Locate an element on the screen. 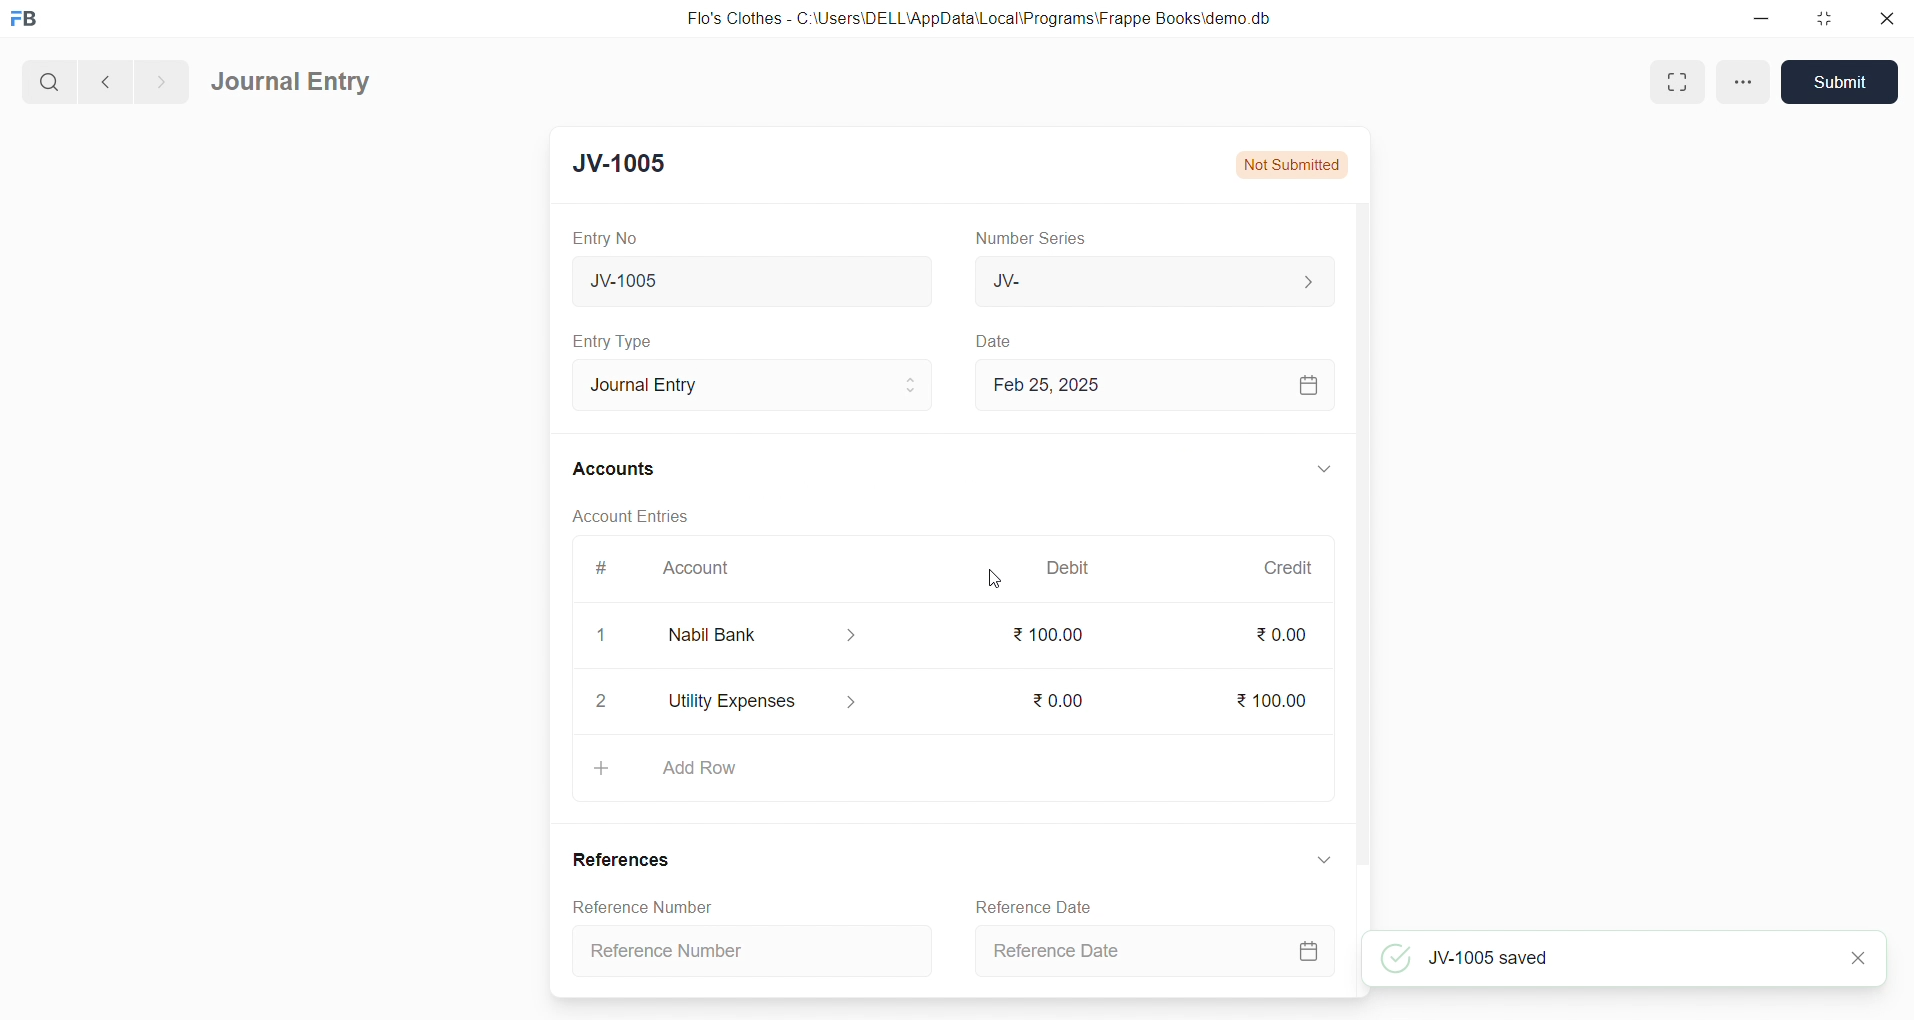 Image resolution: width=1914 pixels, height=1020 pixels. logo is located at coordinates (29, 20).